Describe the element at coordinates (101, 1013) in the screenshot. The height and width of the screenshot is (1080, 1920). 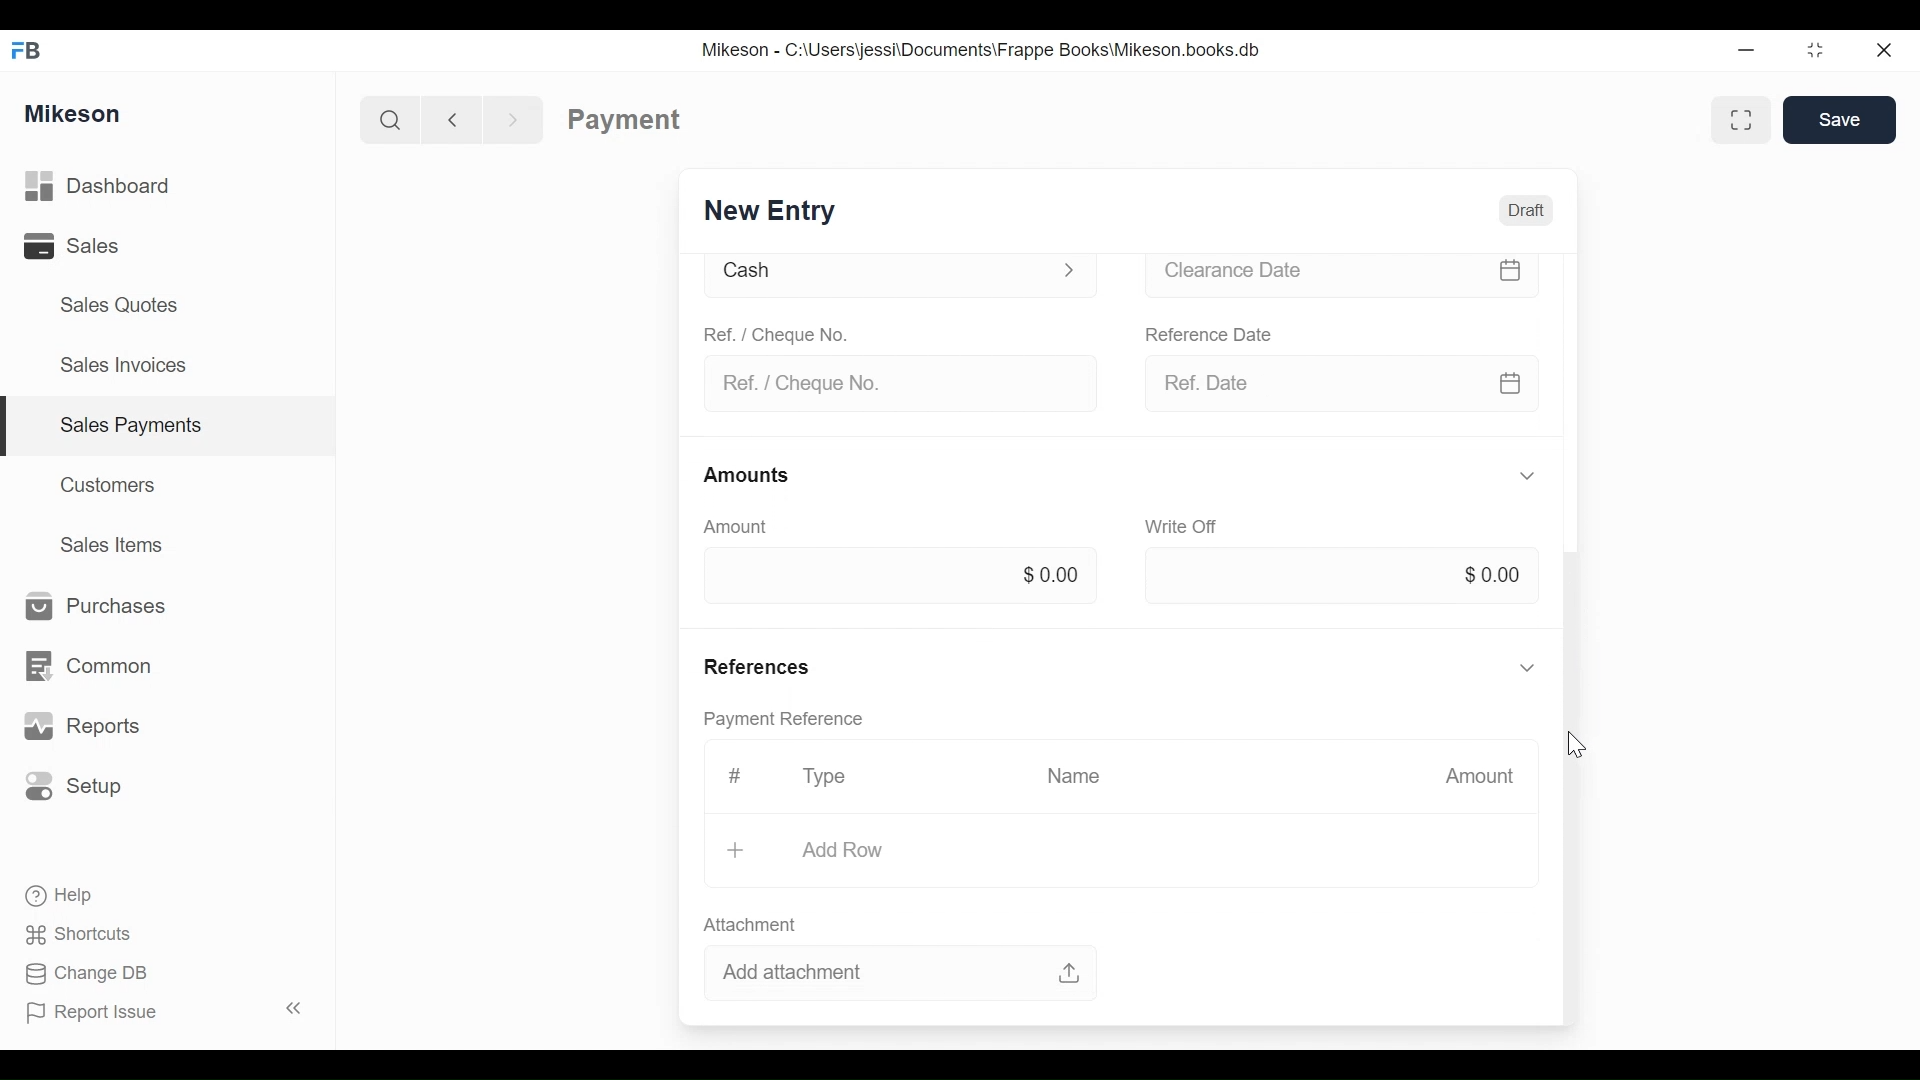
I see `Report Issue` at that location.